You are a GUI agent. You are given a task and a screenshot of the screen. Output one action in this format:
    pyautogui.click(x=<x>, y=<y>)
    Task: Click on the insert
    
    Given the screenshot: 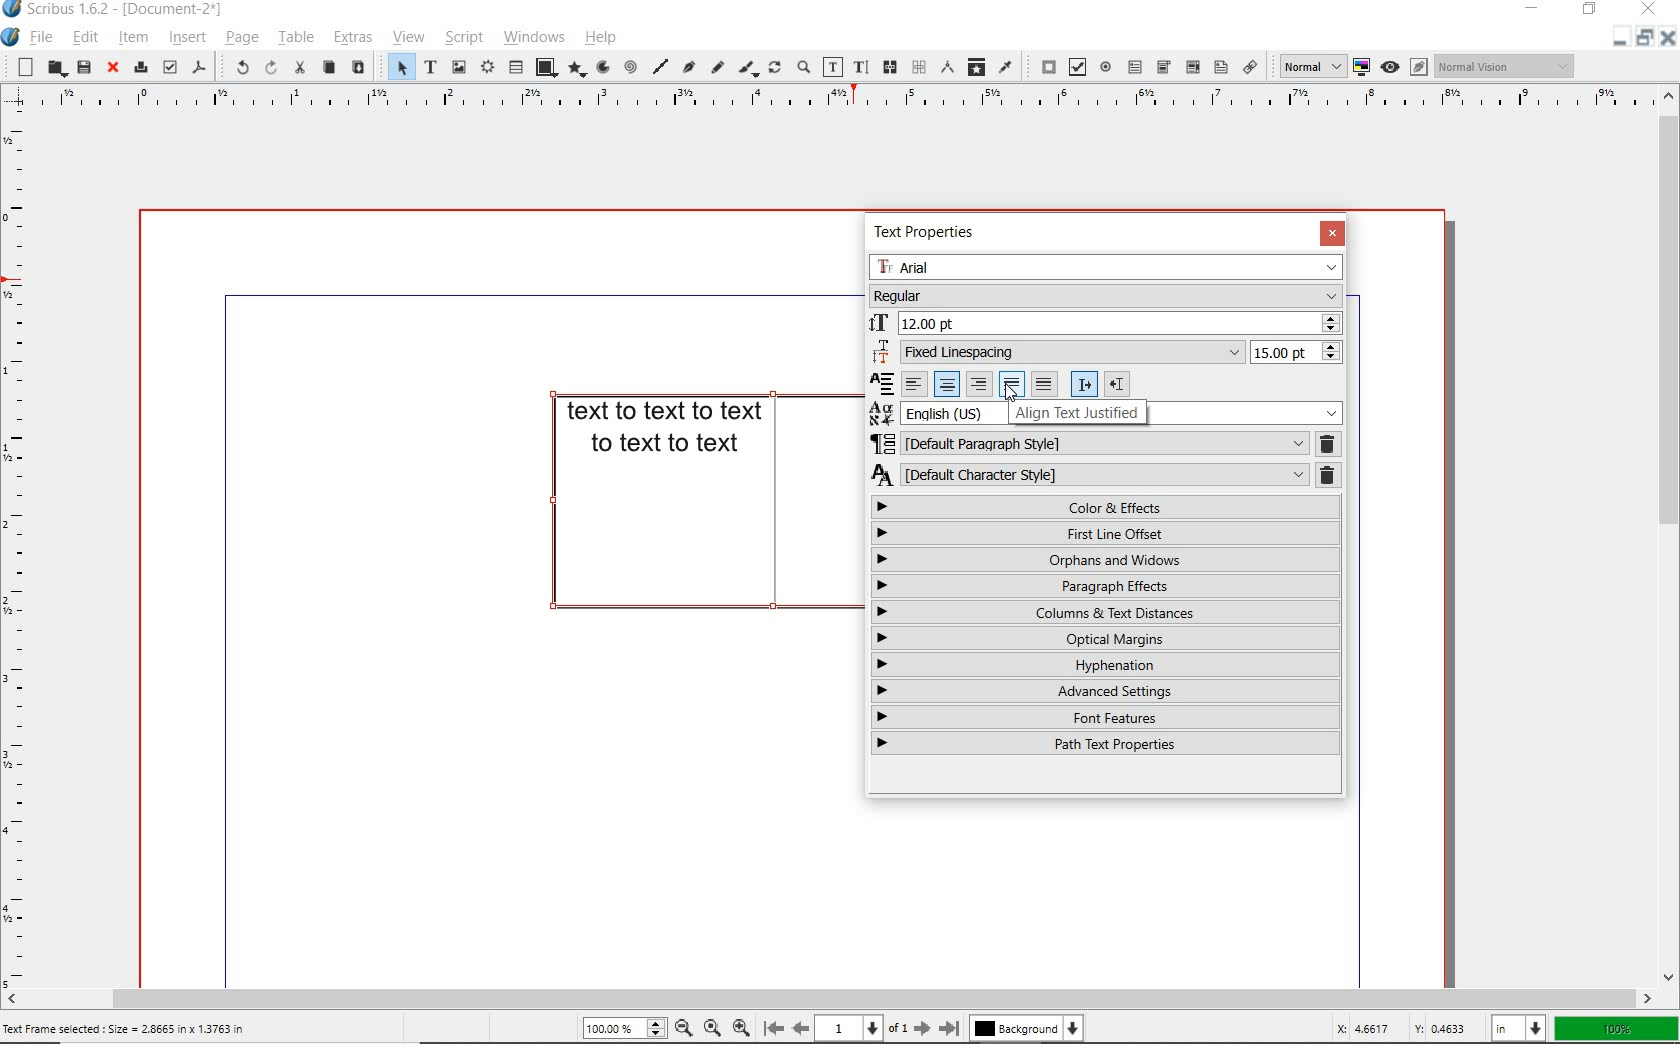 What is the action you would take?
    pyautogui.click(x=187, y=37)
    